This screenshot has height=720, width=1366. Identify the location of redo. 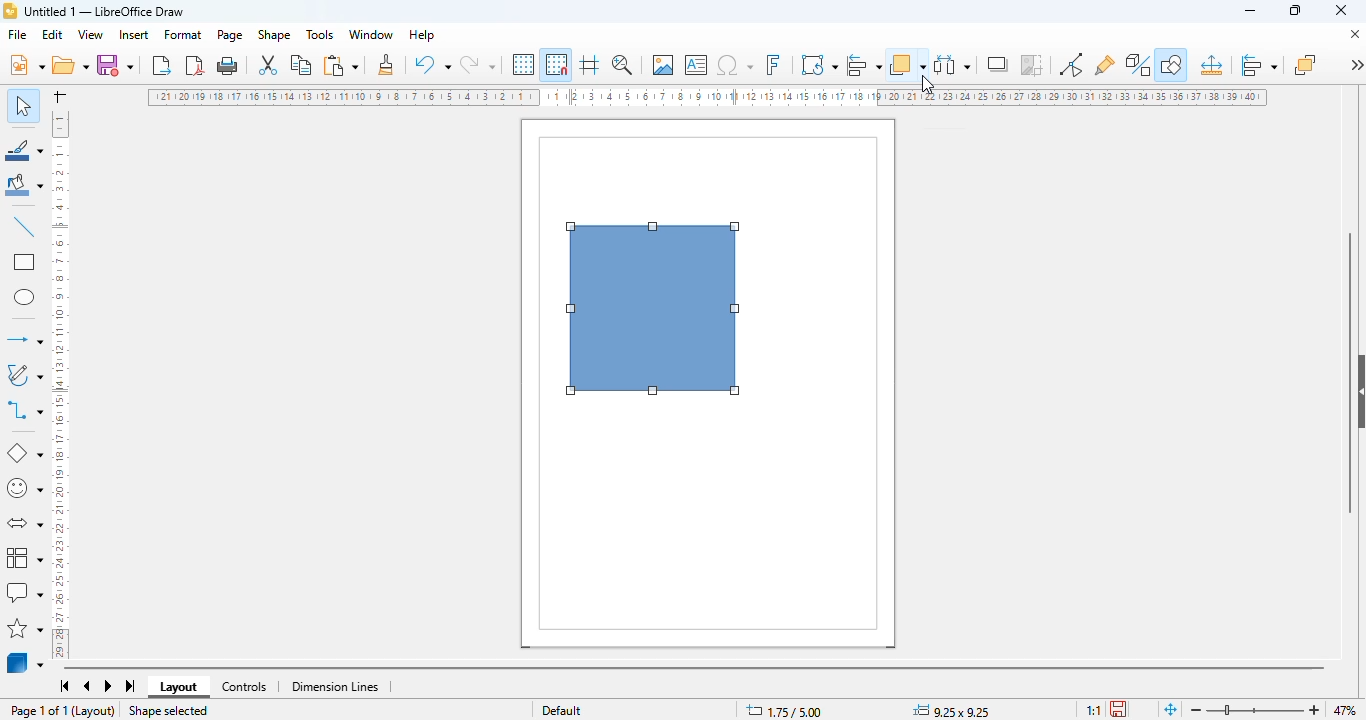
(478, 64).